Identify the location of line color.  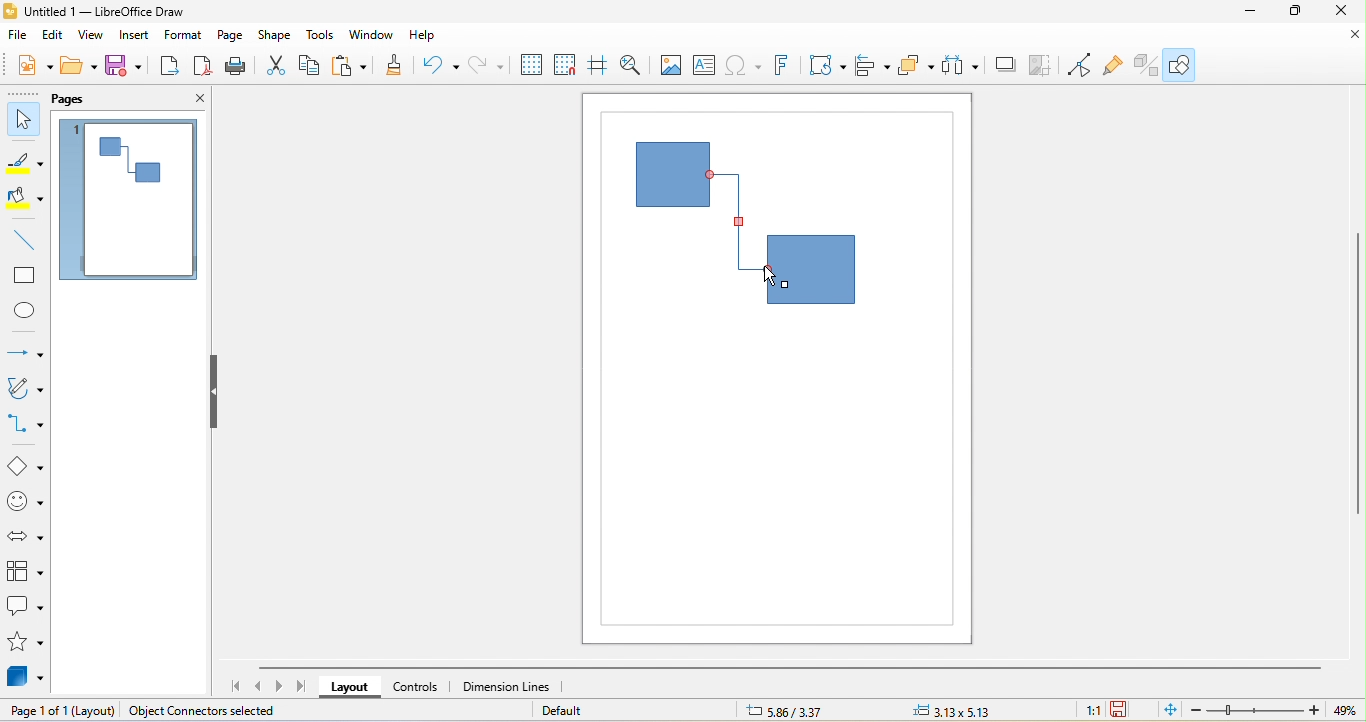
(25, 162).